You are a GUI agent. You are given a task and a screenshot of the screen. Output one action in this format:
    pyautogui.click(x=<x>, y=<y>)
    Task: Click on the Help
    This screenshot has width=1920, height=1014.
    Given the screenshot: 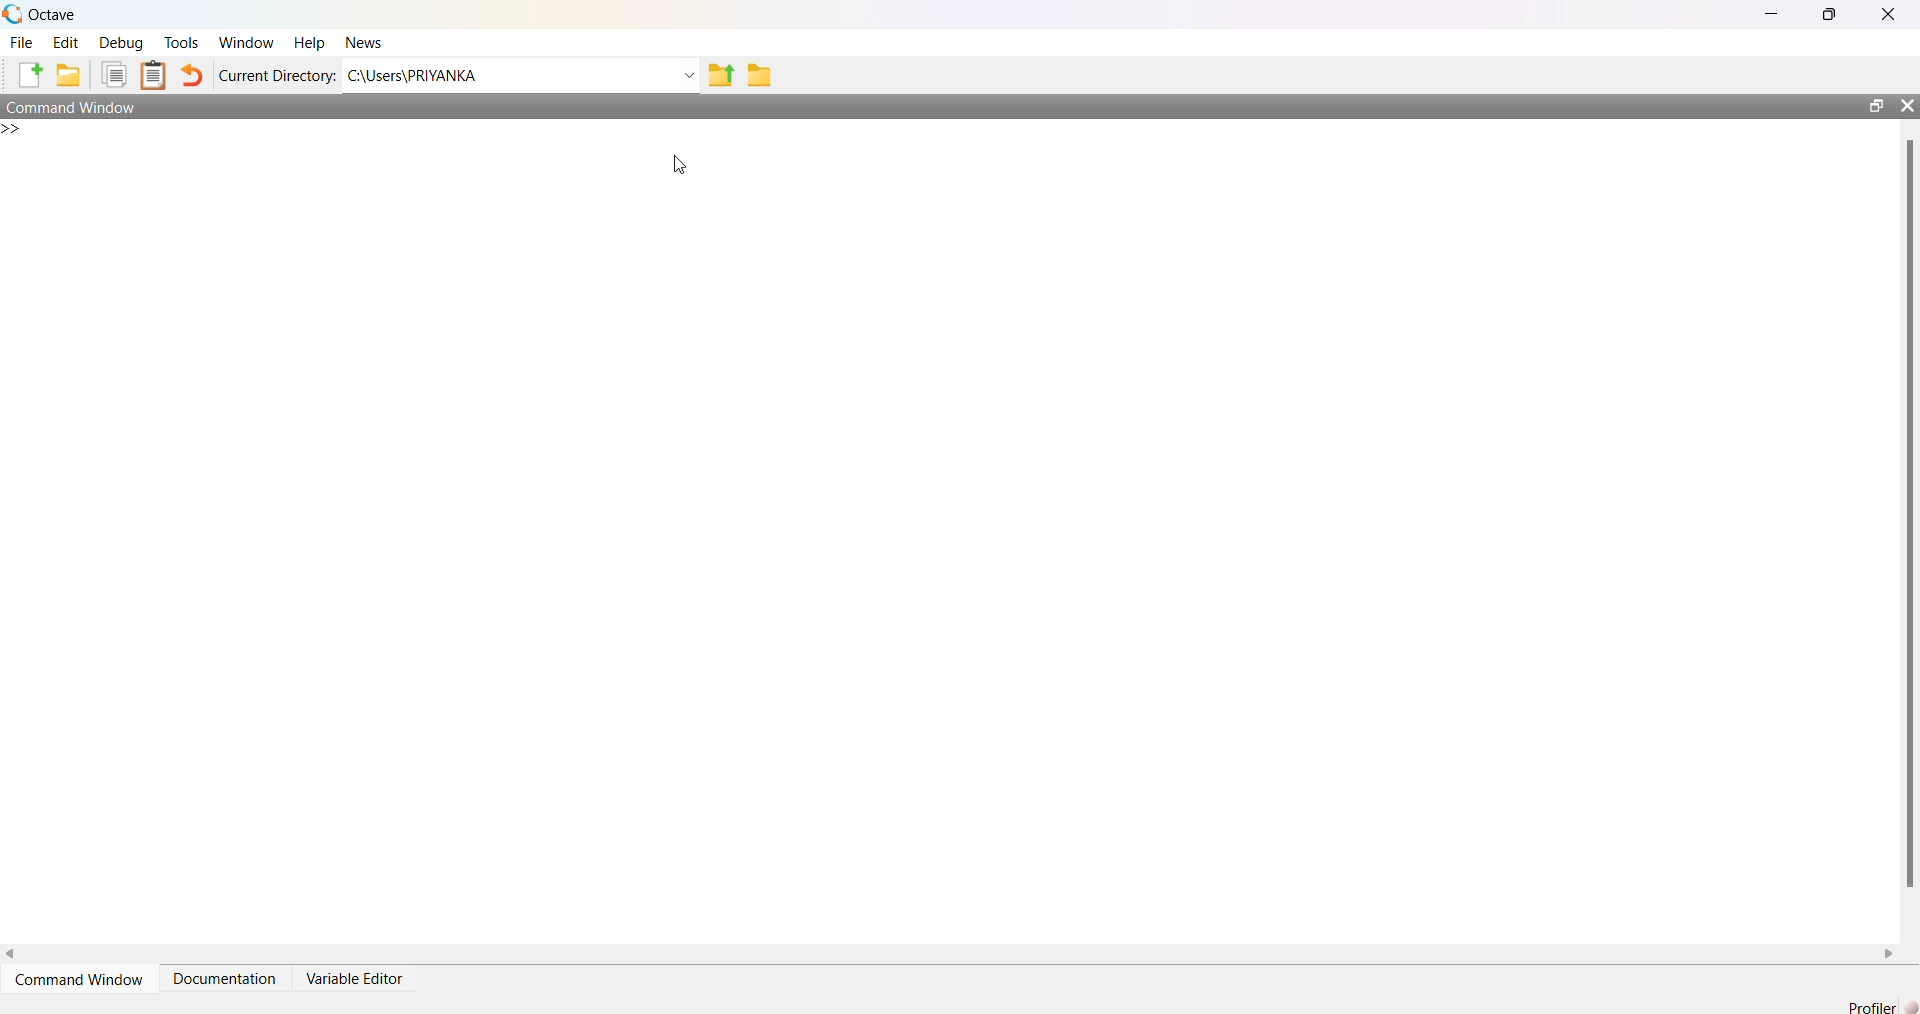 What is the action you would take?
    pyautogui.click(x=310, y=40)
    